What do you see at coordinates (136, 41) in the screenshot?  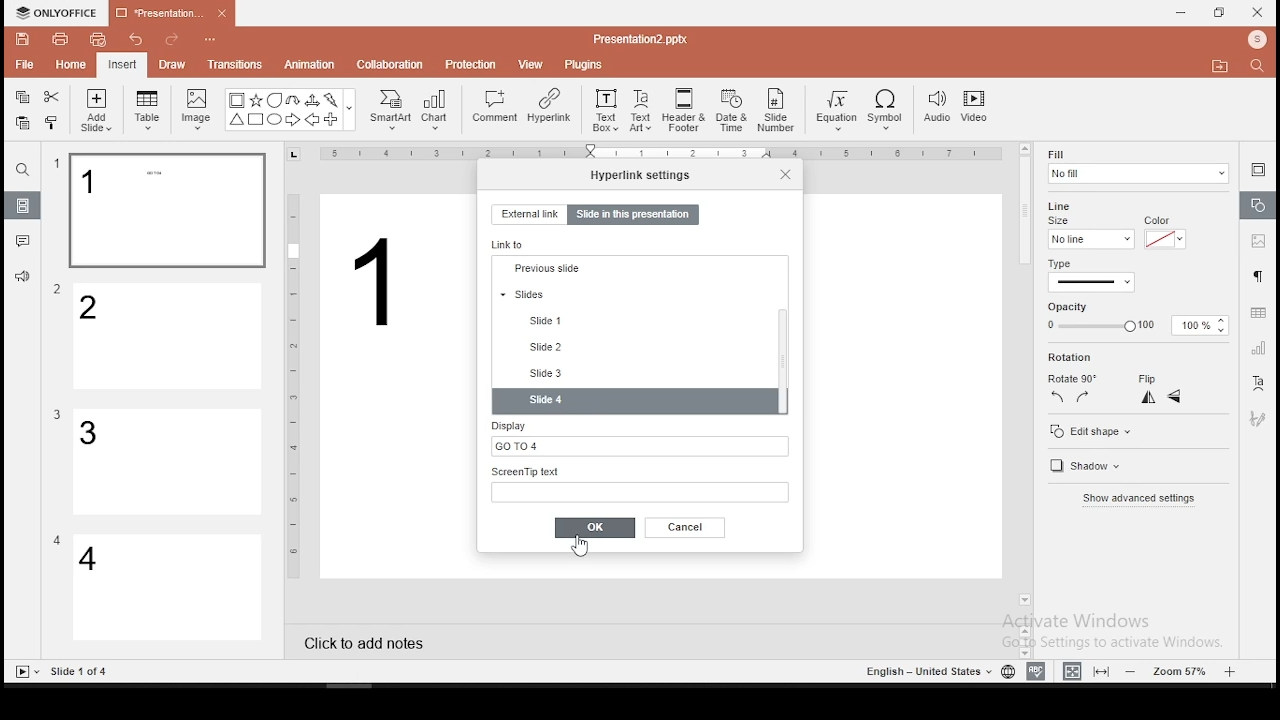 I see `undo` at bounding box center [136, 41].